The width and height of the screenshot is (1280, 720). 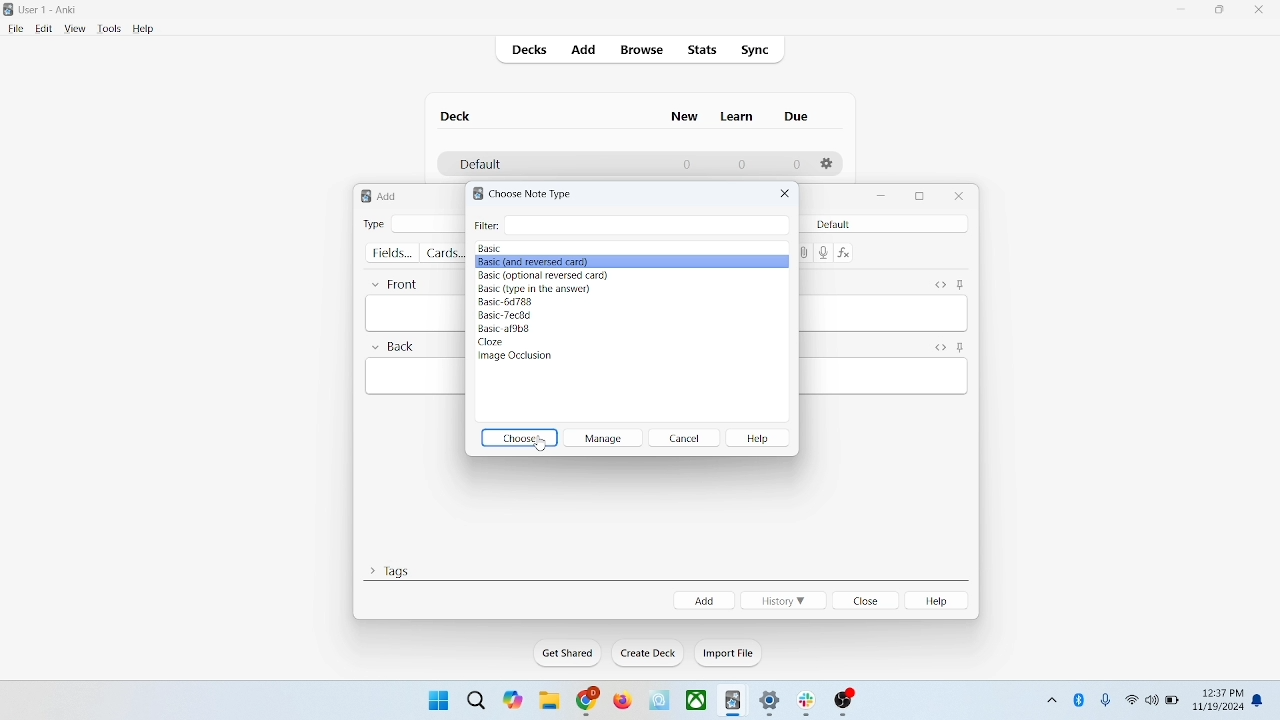 What do you see at coordinates (1131, 699) in the screenshot?
I see `wifi` at bounding box center [1131, 699].